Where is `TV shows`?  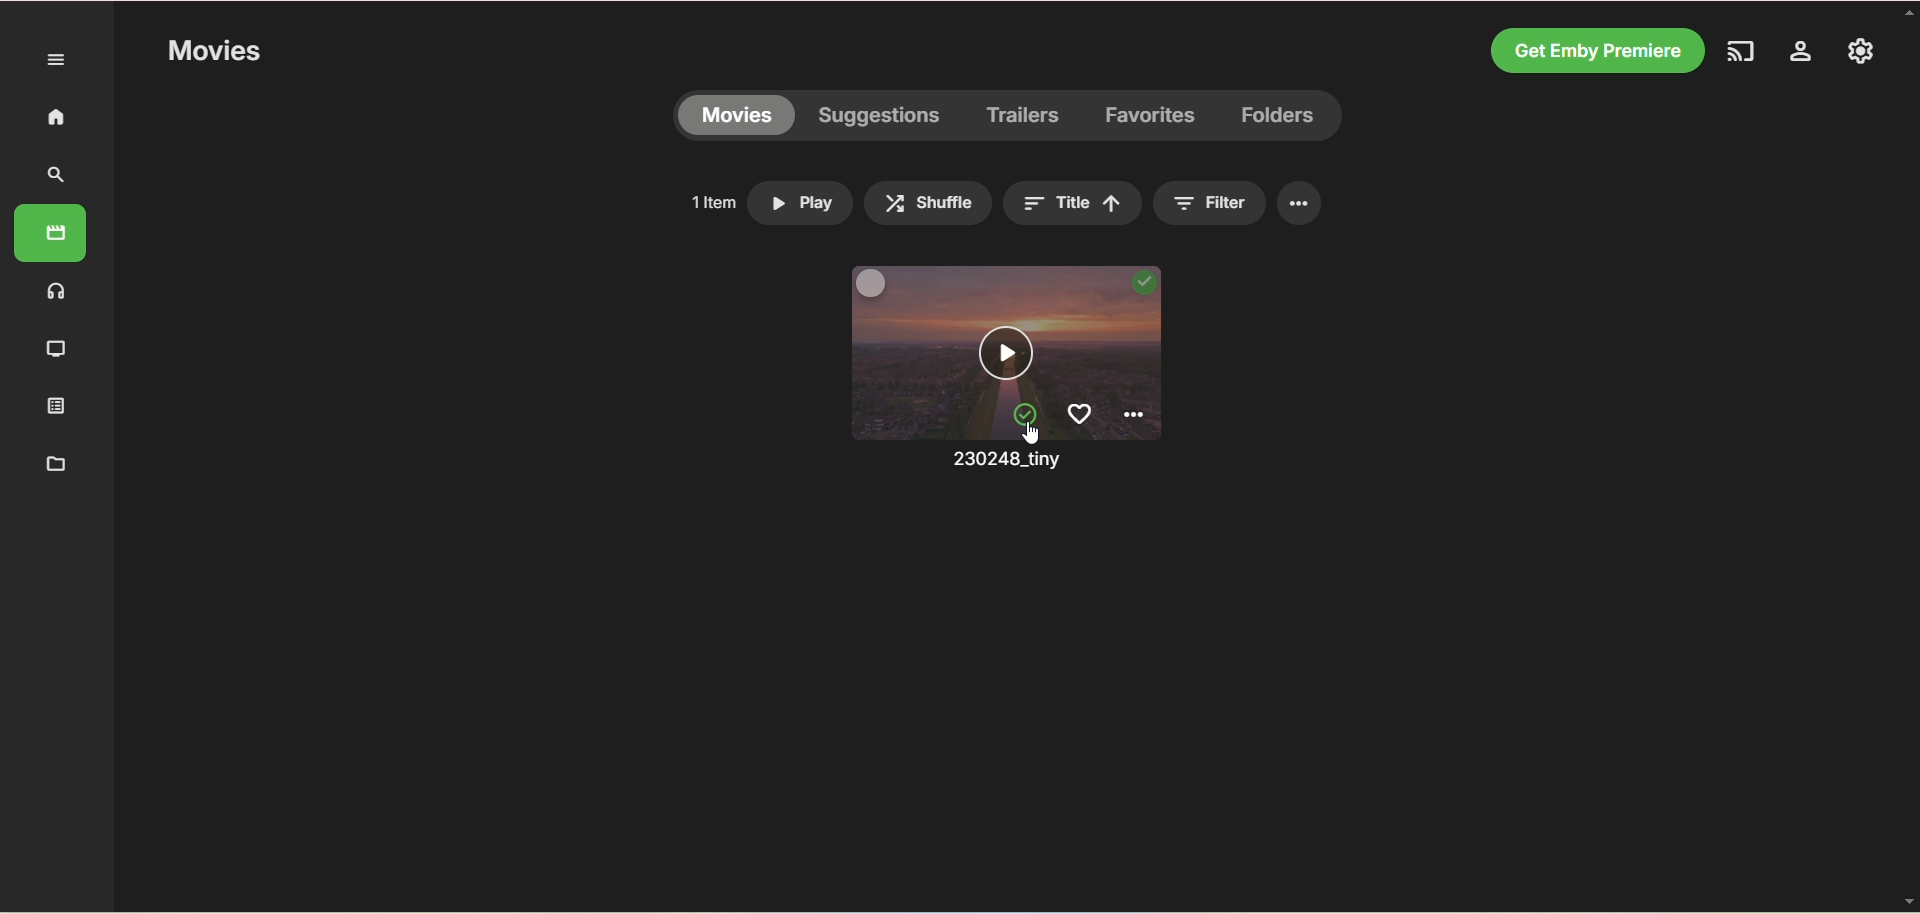
TV shows is located at coordinates (53, 347).